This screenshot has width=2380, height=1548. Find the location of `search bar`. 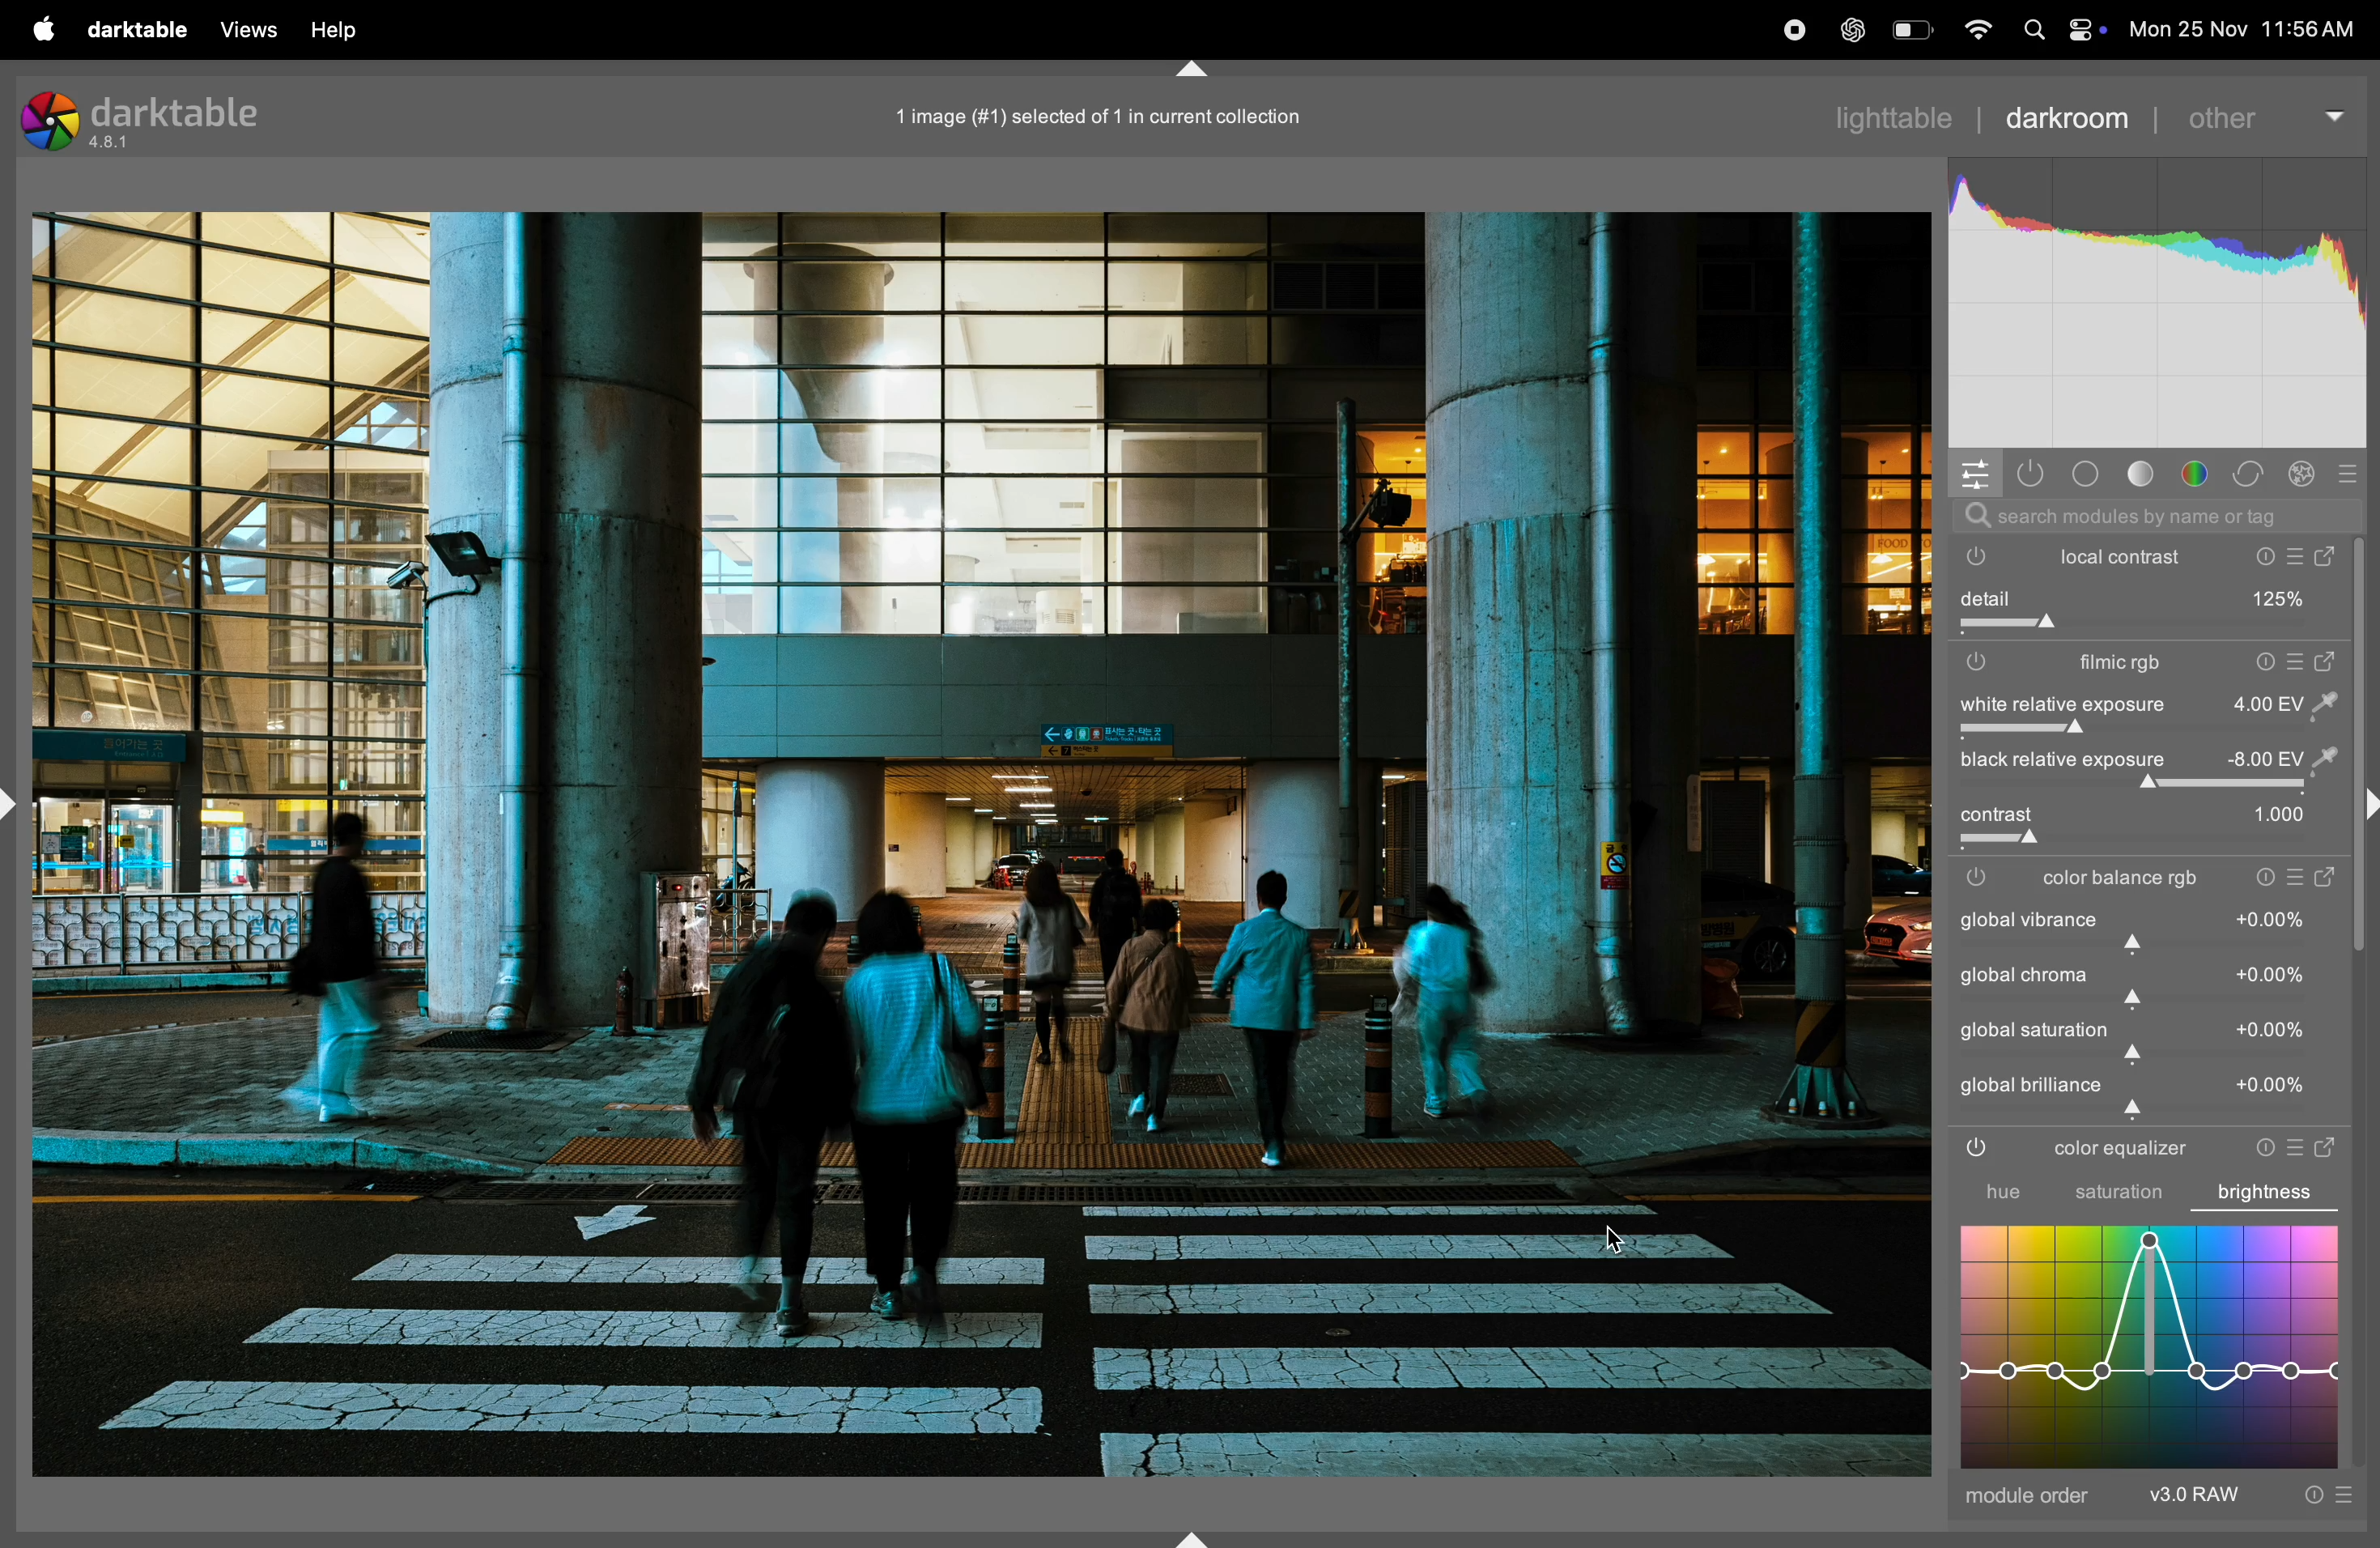

search bar is located at coordinates (2150, 515).